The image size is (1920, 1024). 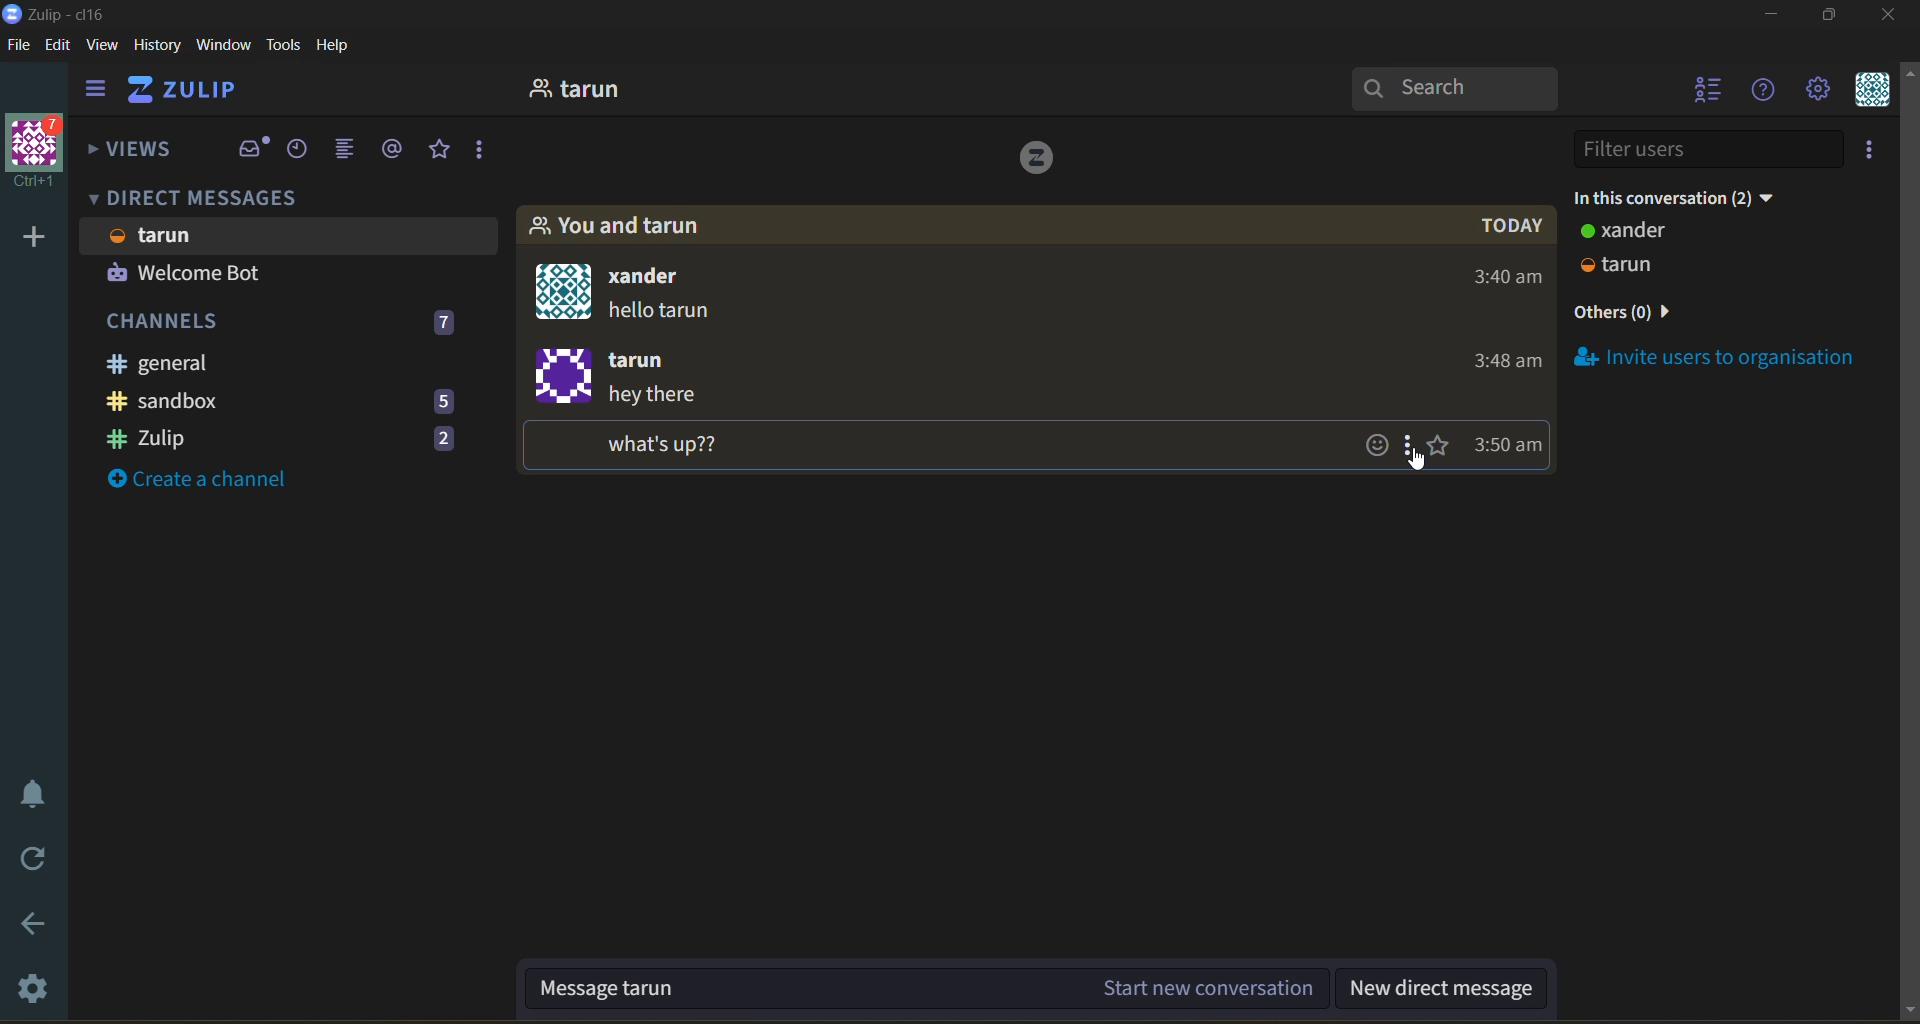 What do you see at coordinates (393, 151) in the screenshot?
I see `mentions` at bounding box center [393, 151].